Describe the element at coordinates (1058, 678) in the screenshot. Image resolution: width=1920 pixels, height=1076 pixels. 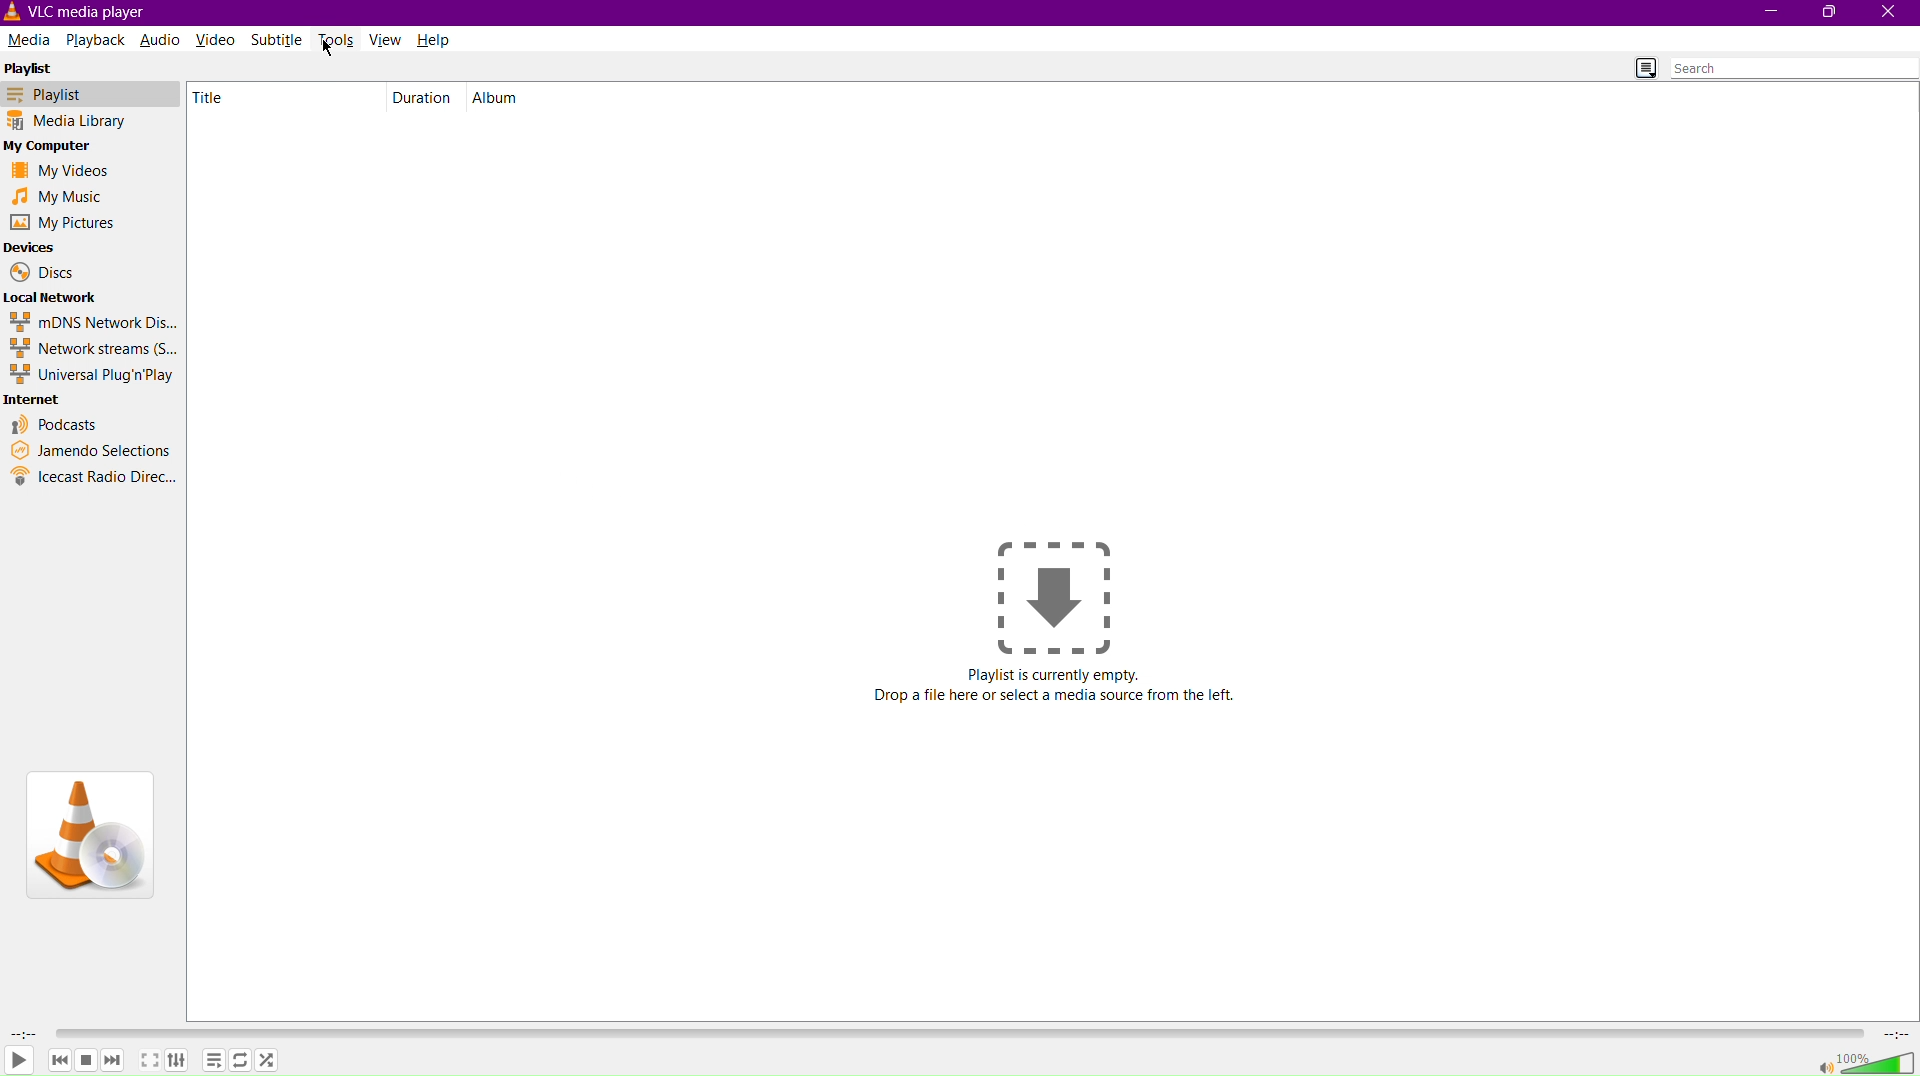
I see `Playlist is currently empty` at that location.